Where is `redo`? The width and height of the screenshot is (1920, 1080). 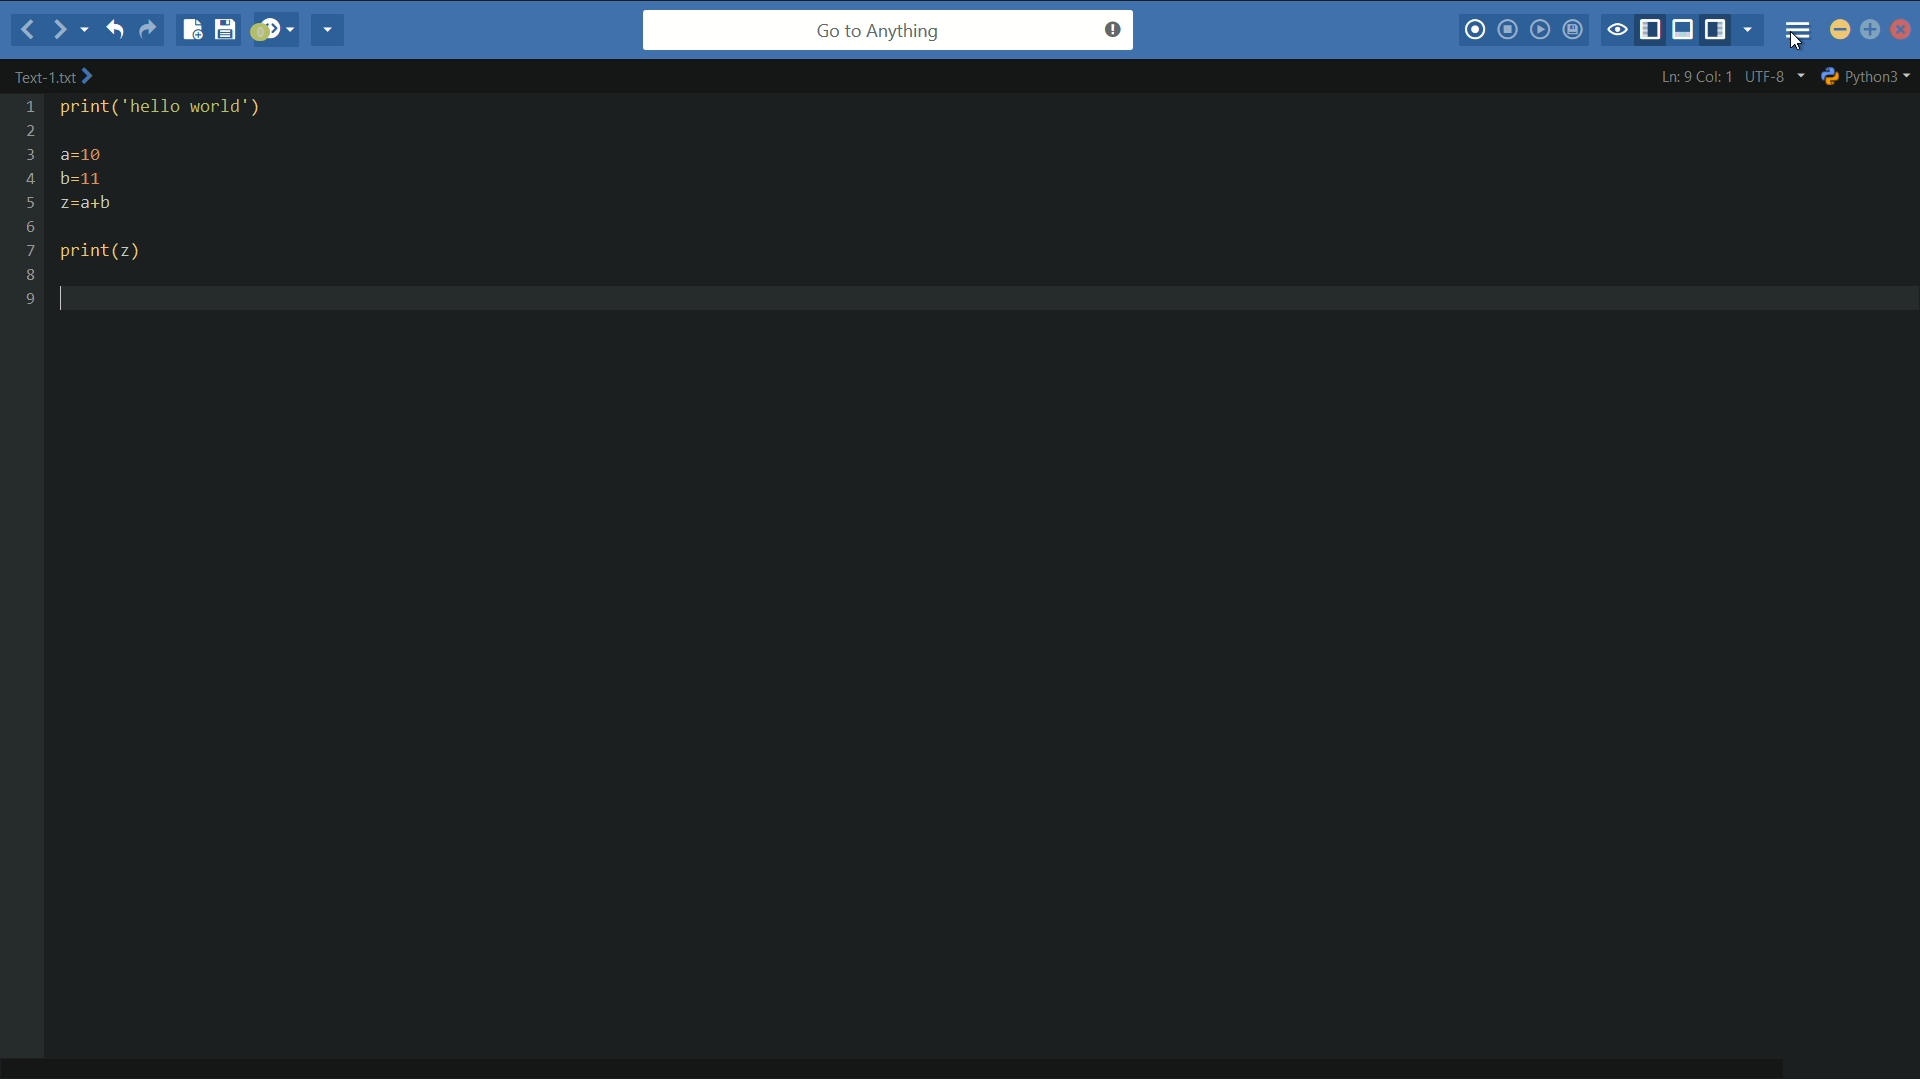
redo is located at coordinates (150, 30).